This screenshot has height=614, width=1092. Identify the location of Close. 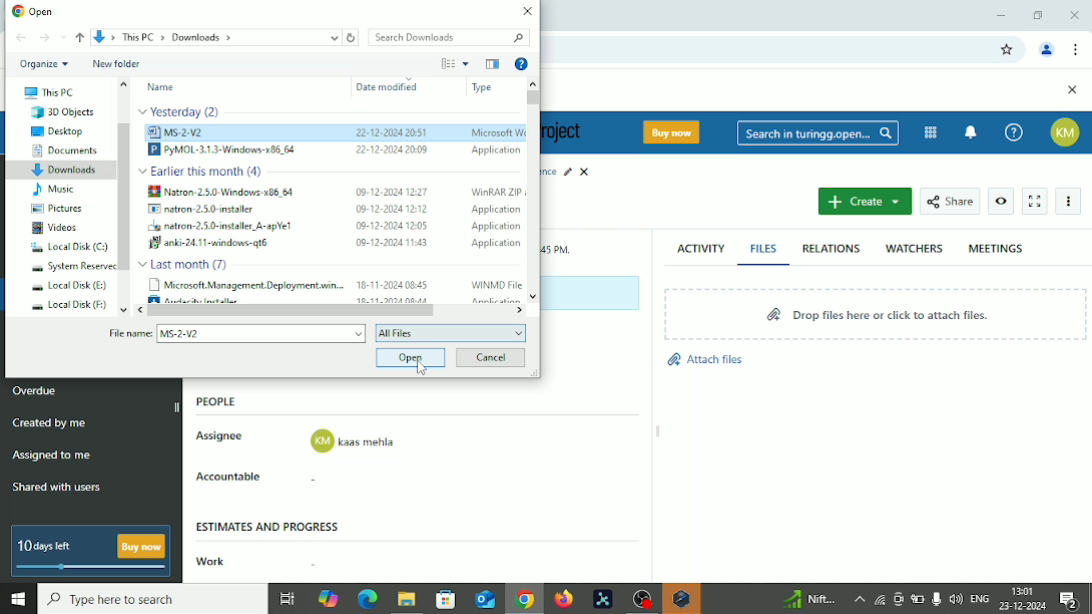
(1072, 91).